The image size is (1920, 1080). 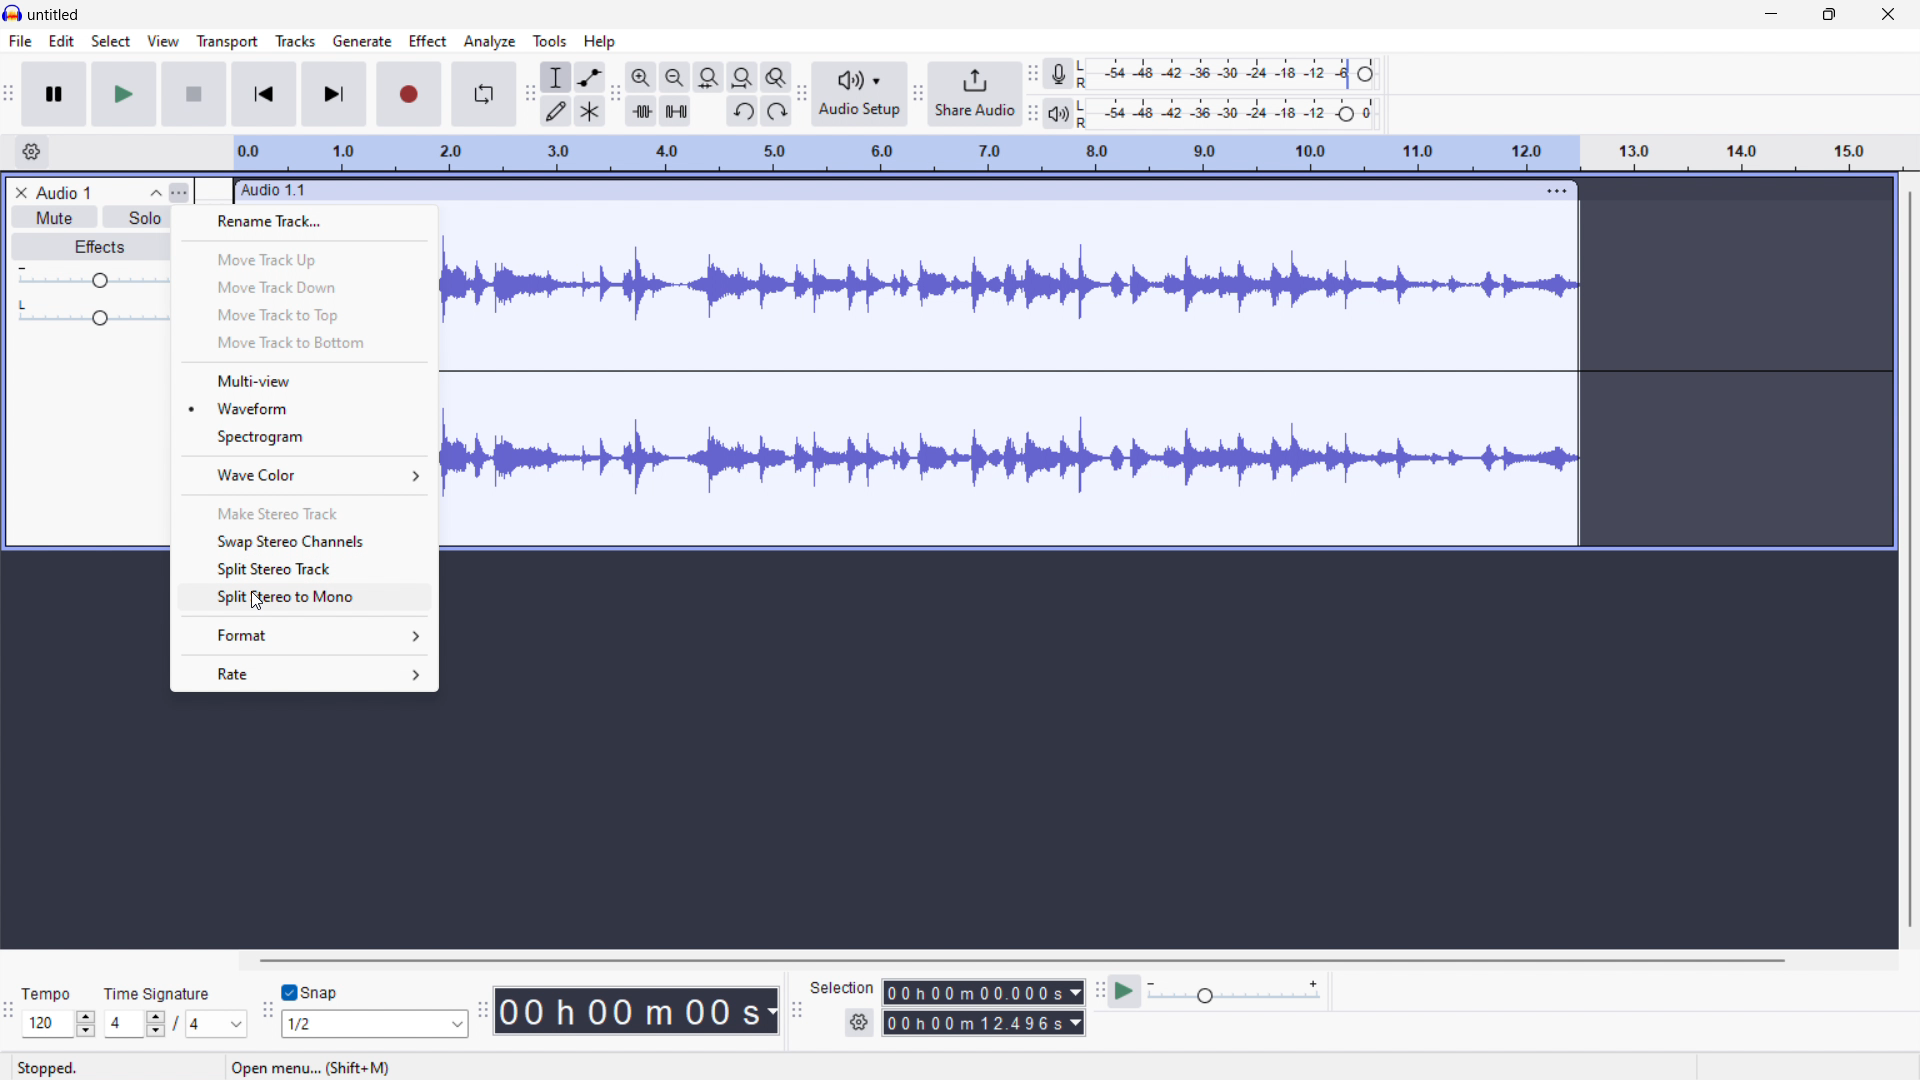 What do you see at coordinates (89, 1023) in the screenshot?
I see `Drop down` at bounding box center [89, 1023].